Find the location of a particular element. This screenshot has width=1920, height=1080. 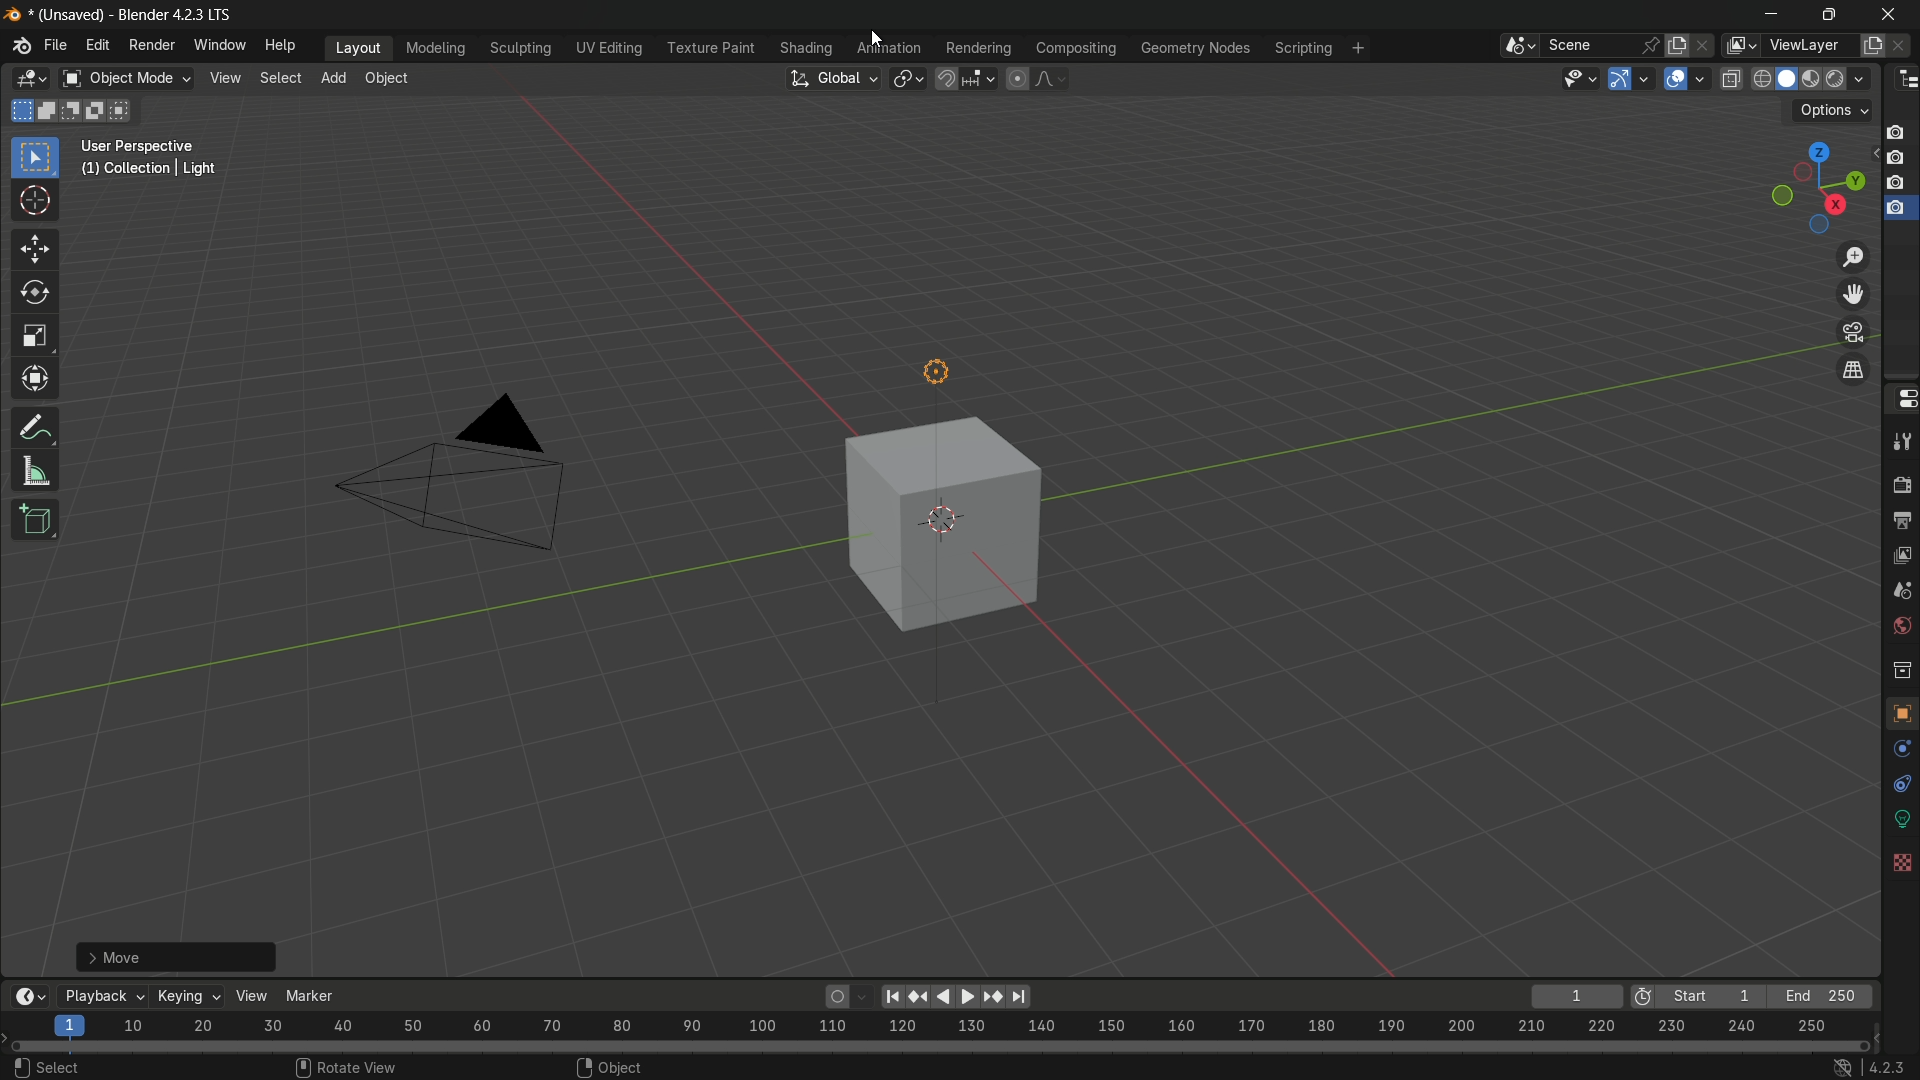

view is located at coordinates (225, 79).